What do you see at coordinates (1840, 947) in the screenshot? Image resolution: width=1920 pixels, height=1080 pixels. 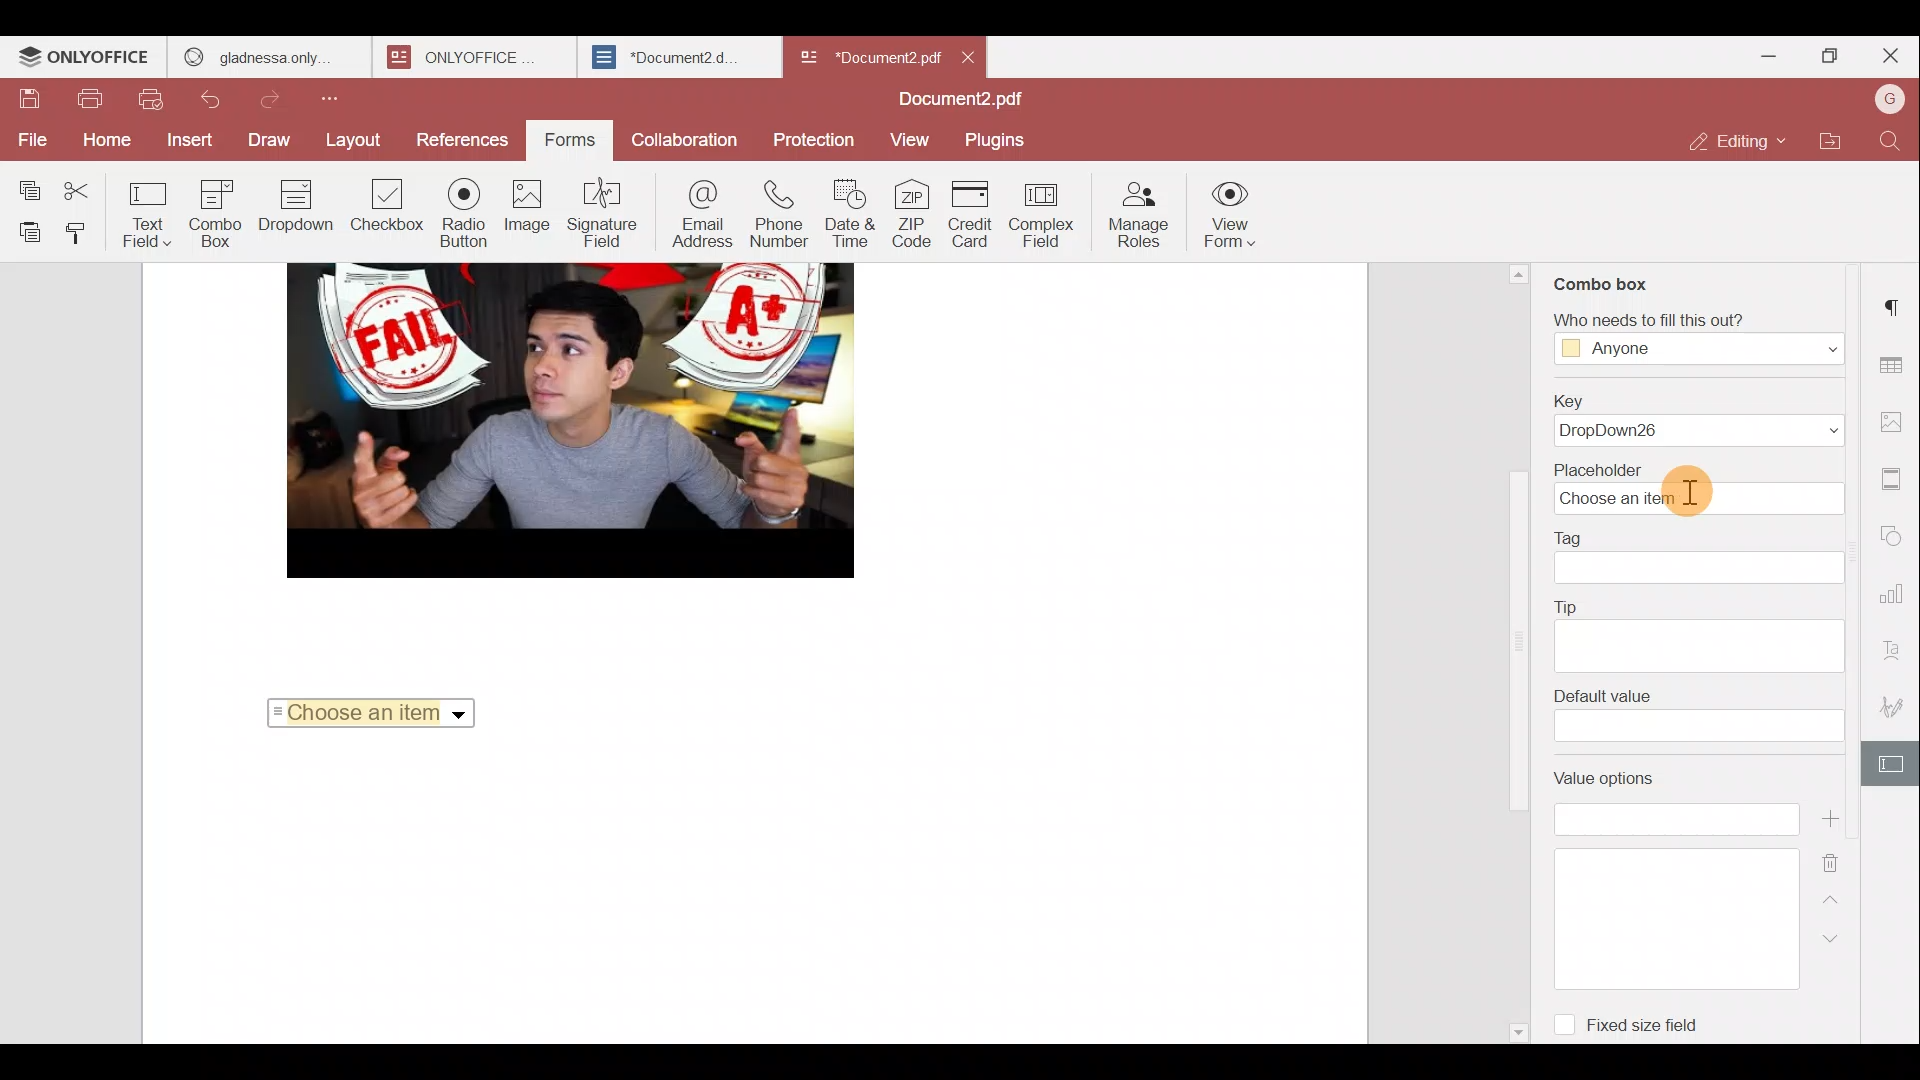 I see `Down` at bounding box center [1840, 947].